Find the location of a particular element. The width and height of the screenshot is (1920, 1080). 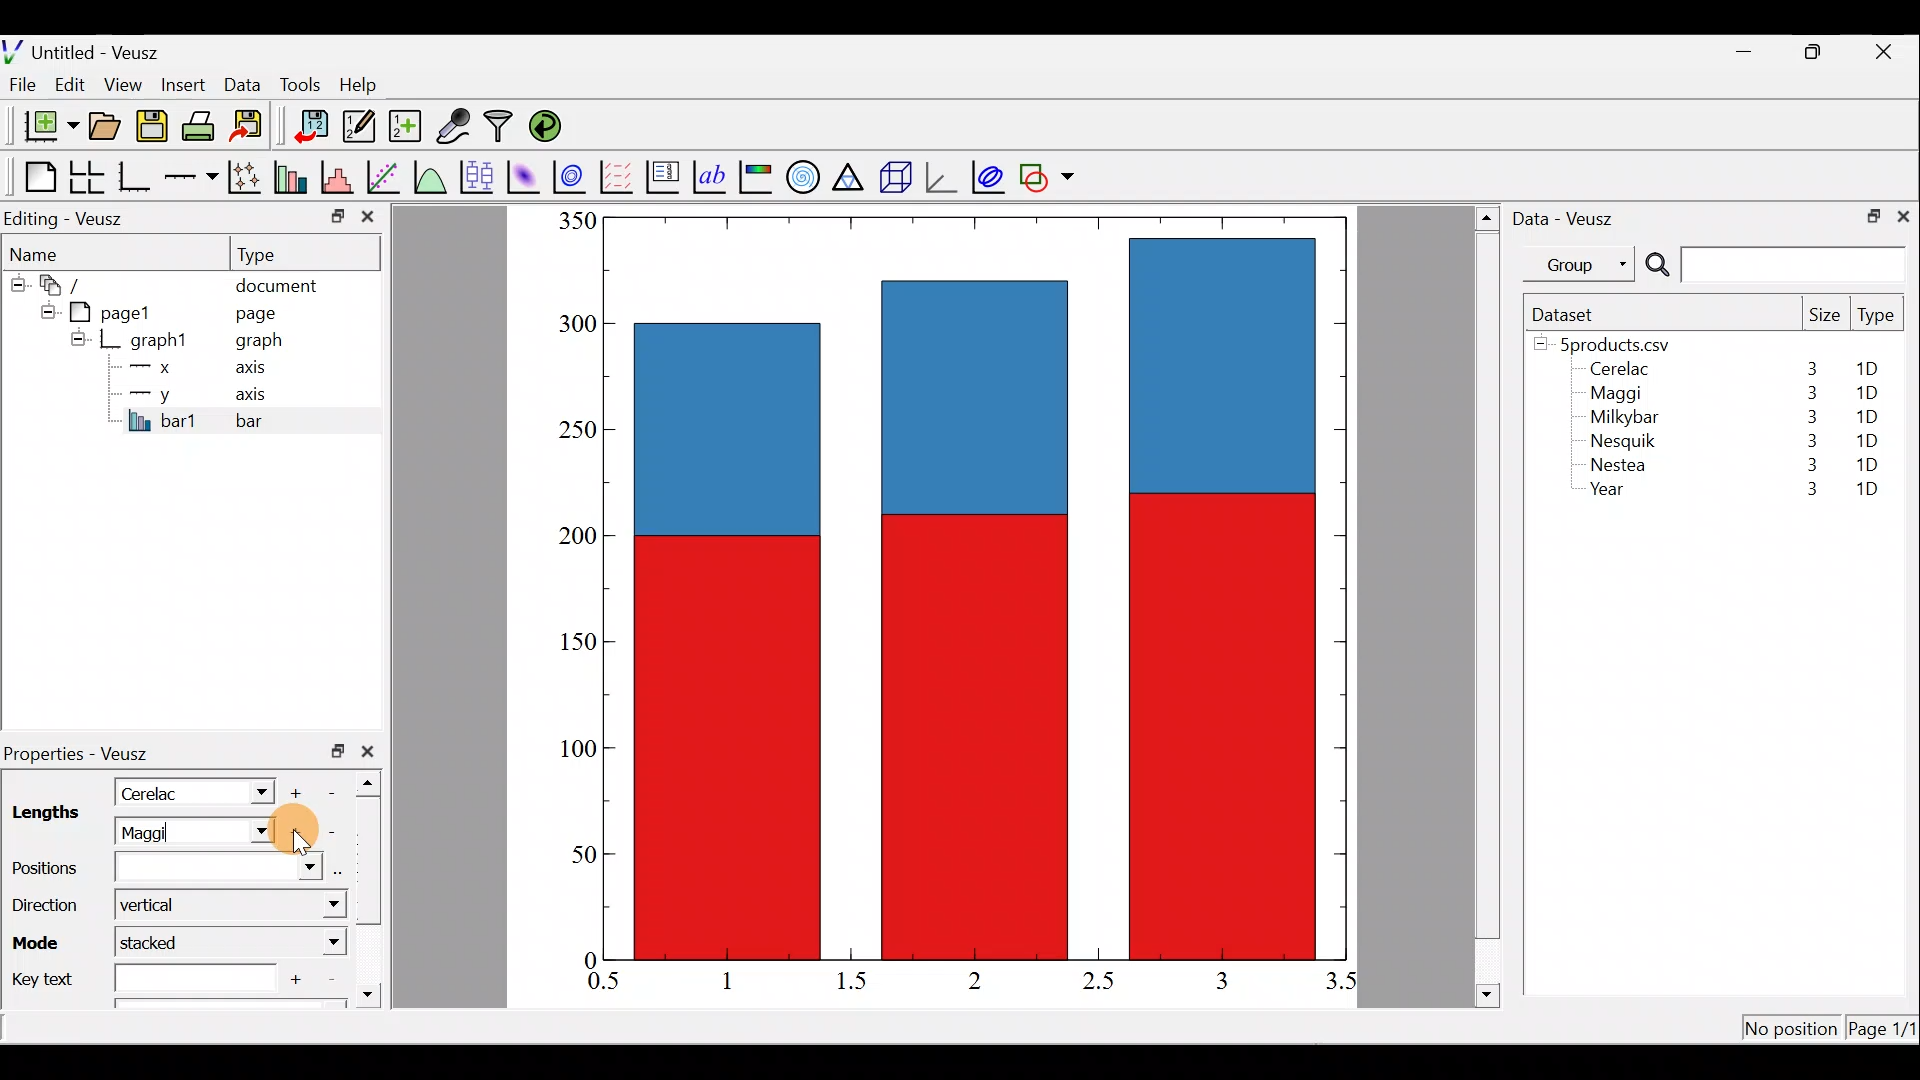

1D is located at coordinates (1867, 464).